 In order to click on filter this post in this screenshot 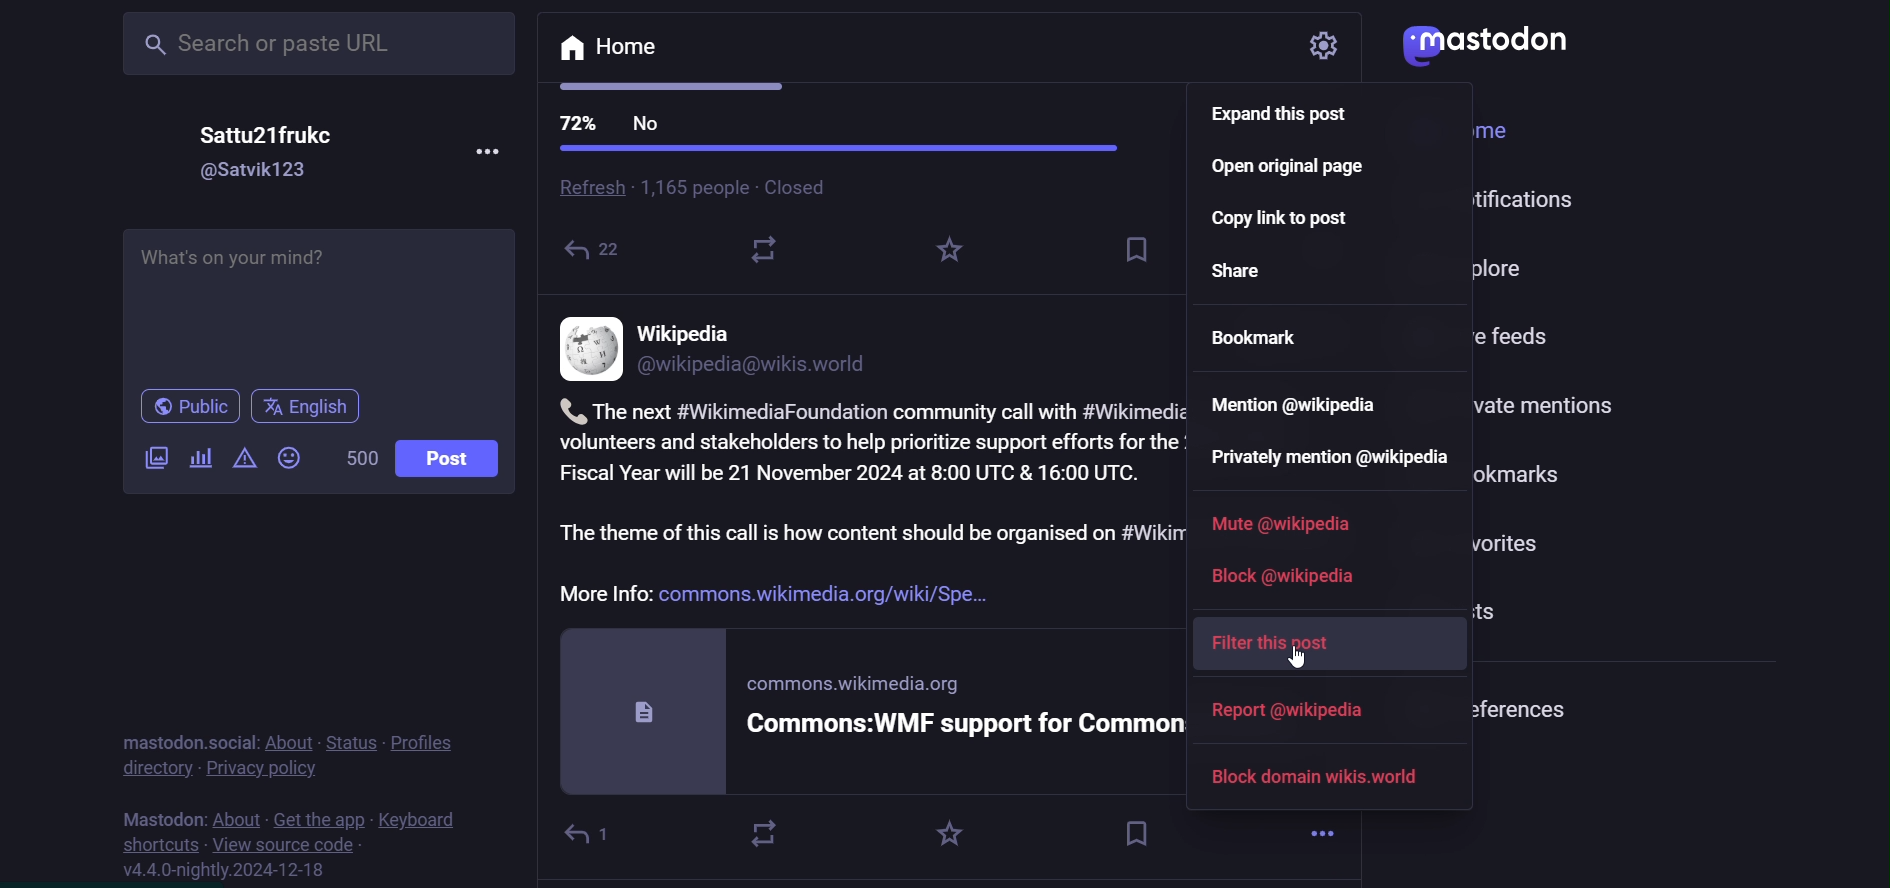, I will do `click(1282, 643)`.